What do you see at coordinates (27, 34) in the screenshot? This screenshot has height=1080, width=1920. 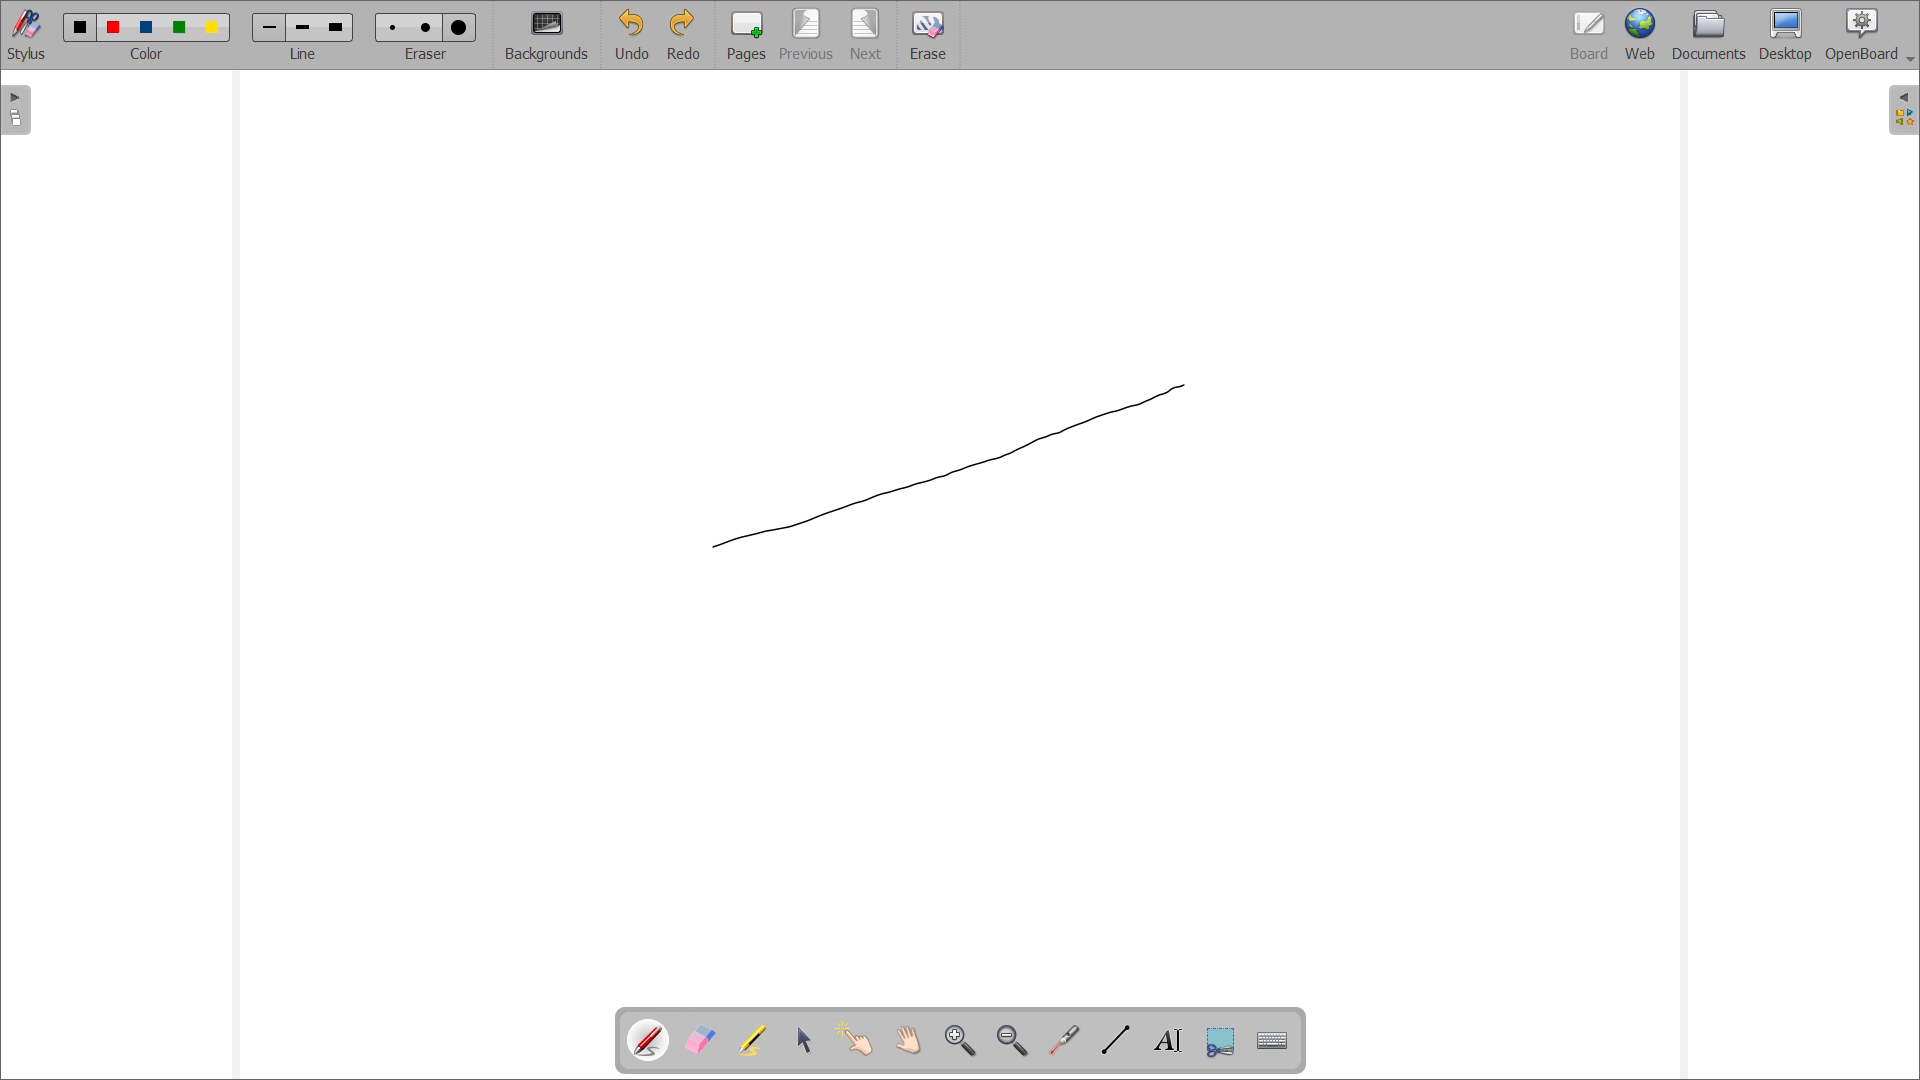 I see `toggle stylus` at bounding box center [27, 34].